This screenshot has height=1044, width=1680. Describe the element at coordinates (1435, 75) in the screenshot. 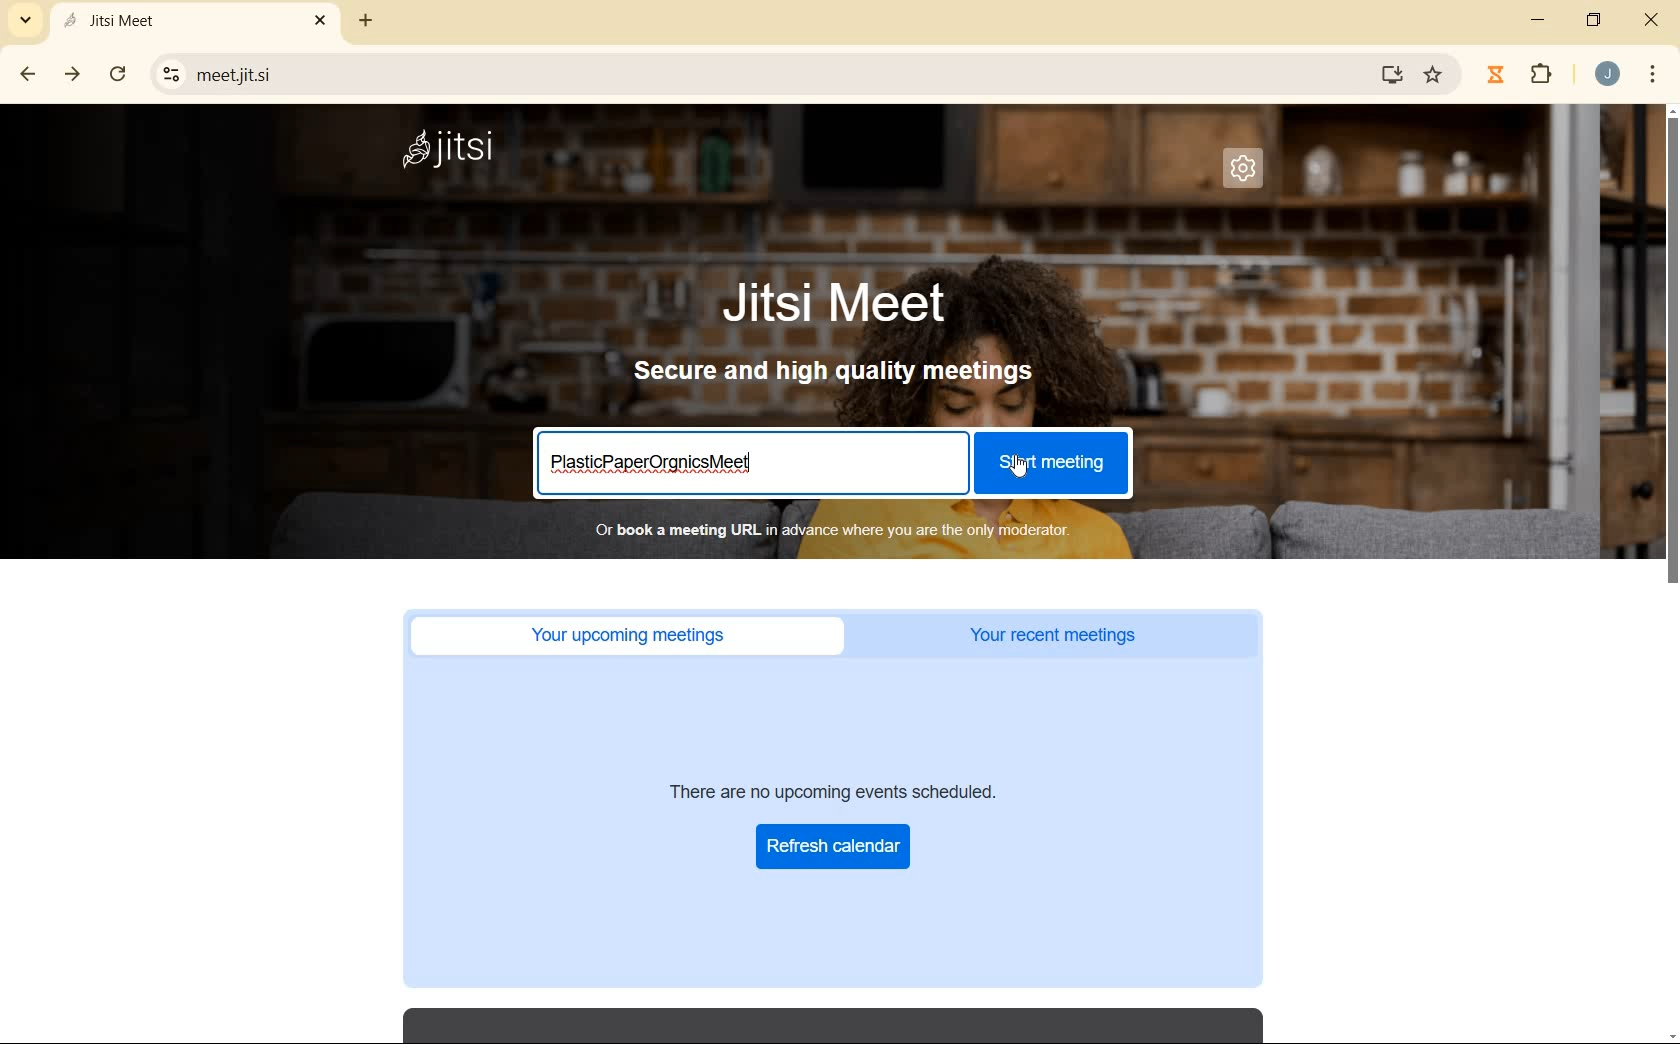

I see `bookmark` at that location.